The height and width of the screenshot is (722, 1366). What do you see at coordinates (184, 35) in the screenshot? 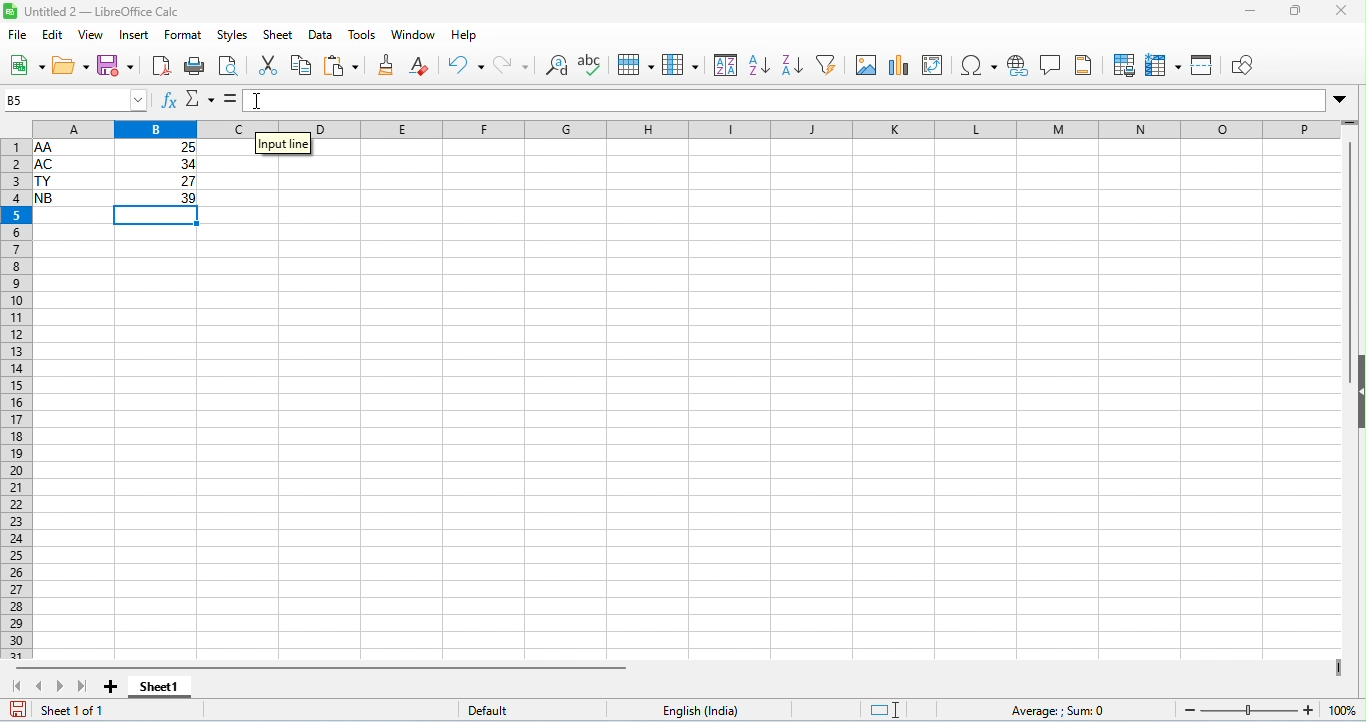
I see `format` at bounding box center [184, 35].